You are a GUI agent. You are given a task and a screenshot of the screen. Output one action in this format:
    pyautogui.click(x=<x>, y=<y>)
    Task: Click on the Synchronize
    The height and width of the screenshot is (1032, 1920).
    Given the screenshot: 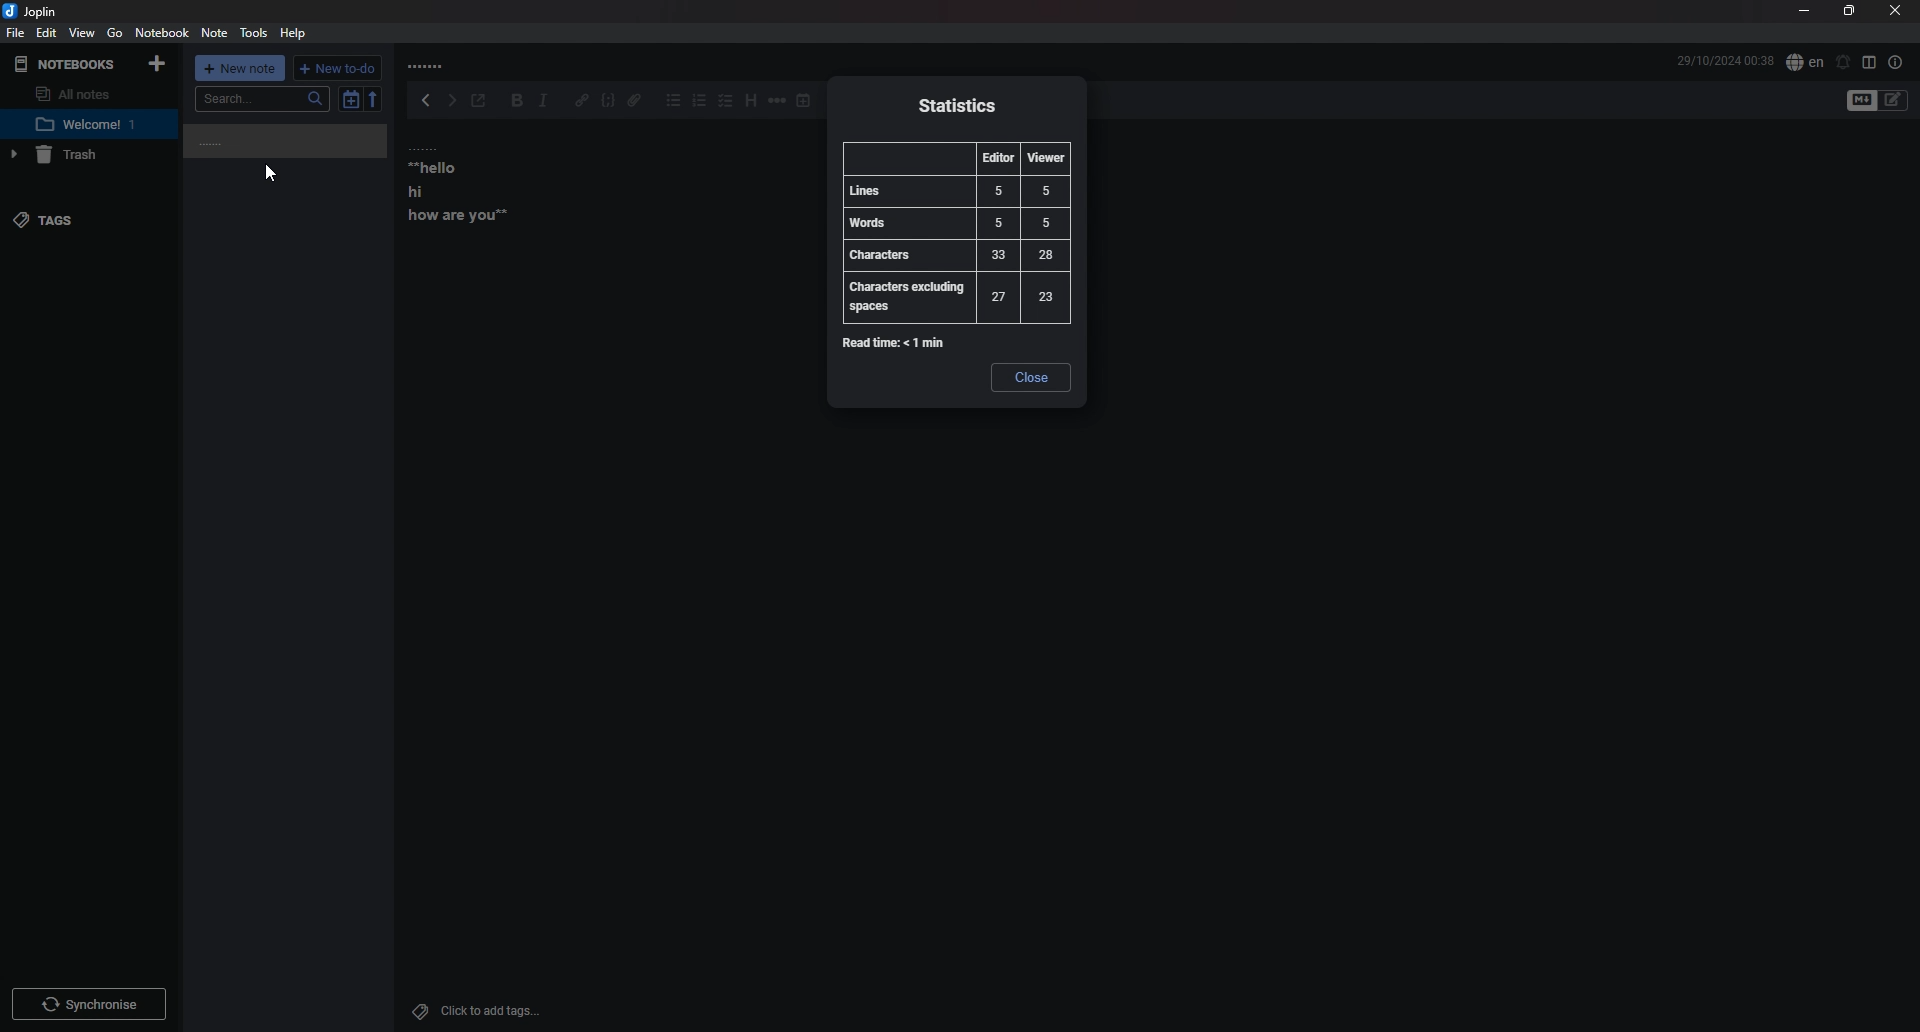 What is the action you would take?
    pyautogui.click(x=92, y=1002)
    